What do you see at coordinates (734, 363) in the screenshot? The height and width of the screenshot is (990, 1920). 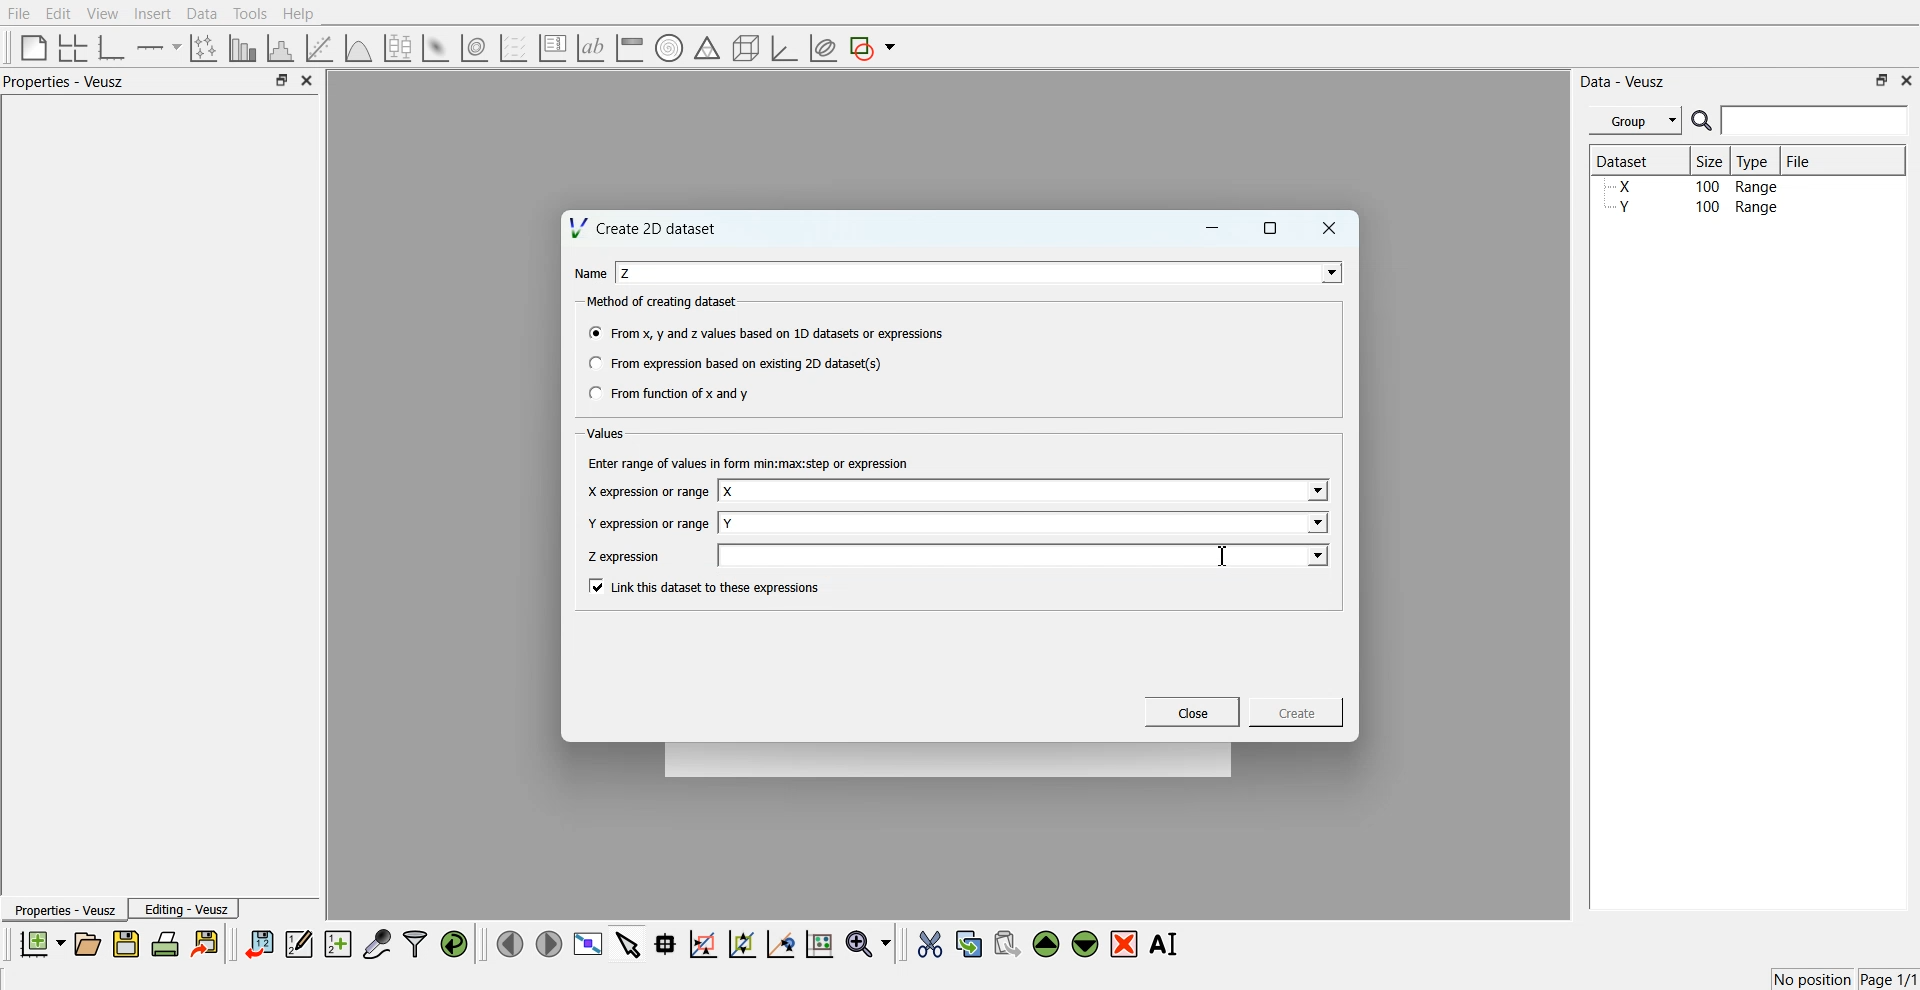 I see `Sl (7 From expression based on existing 2D dataset(s)` at bounding box center [734, 363].